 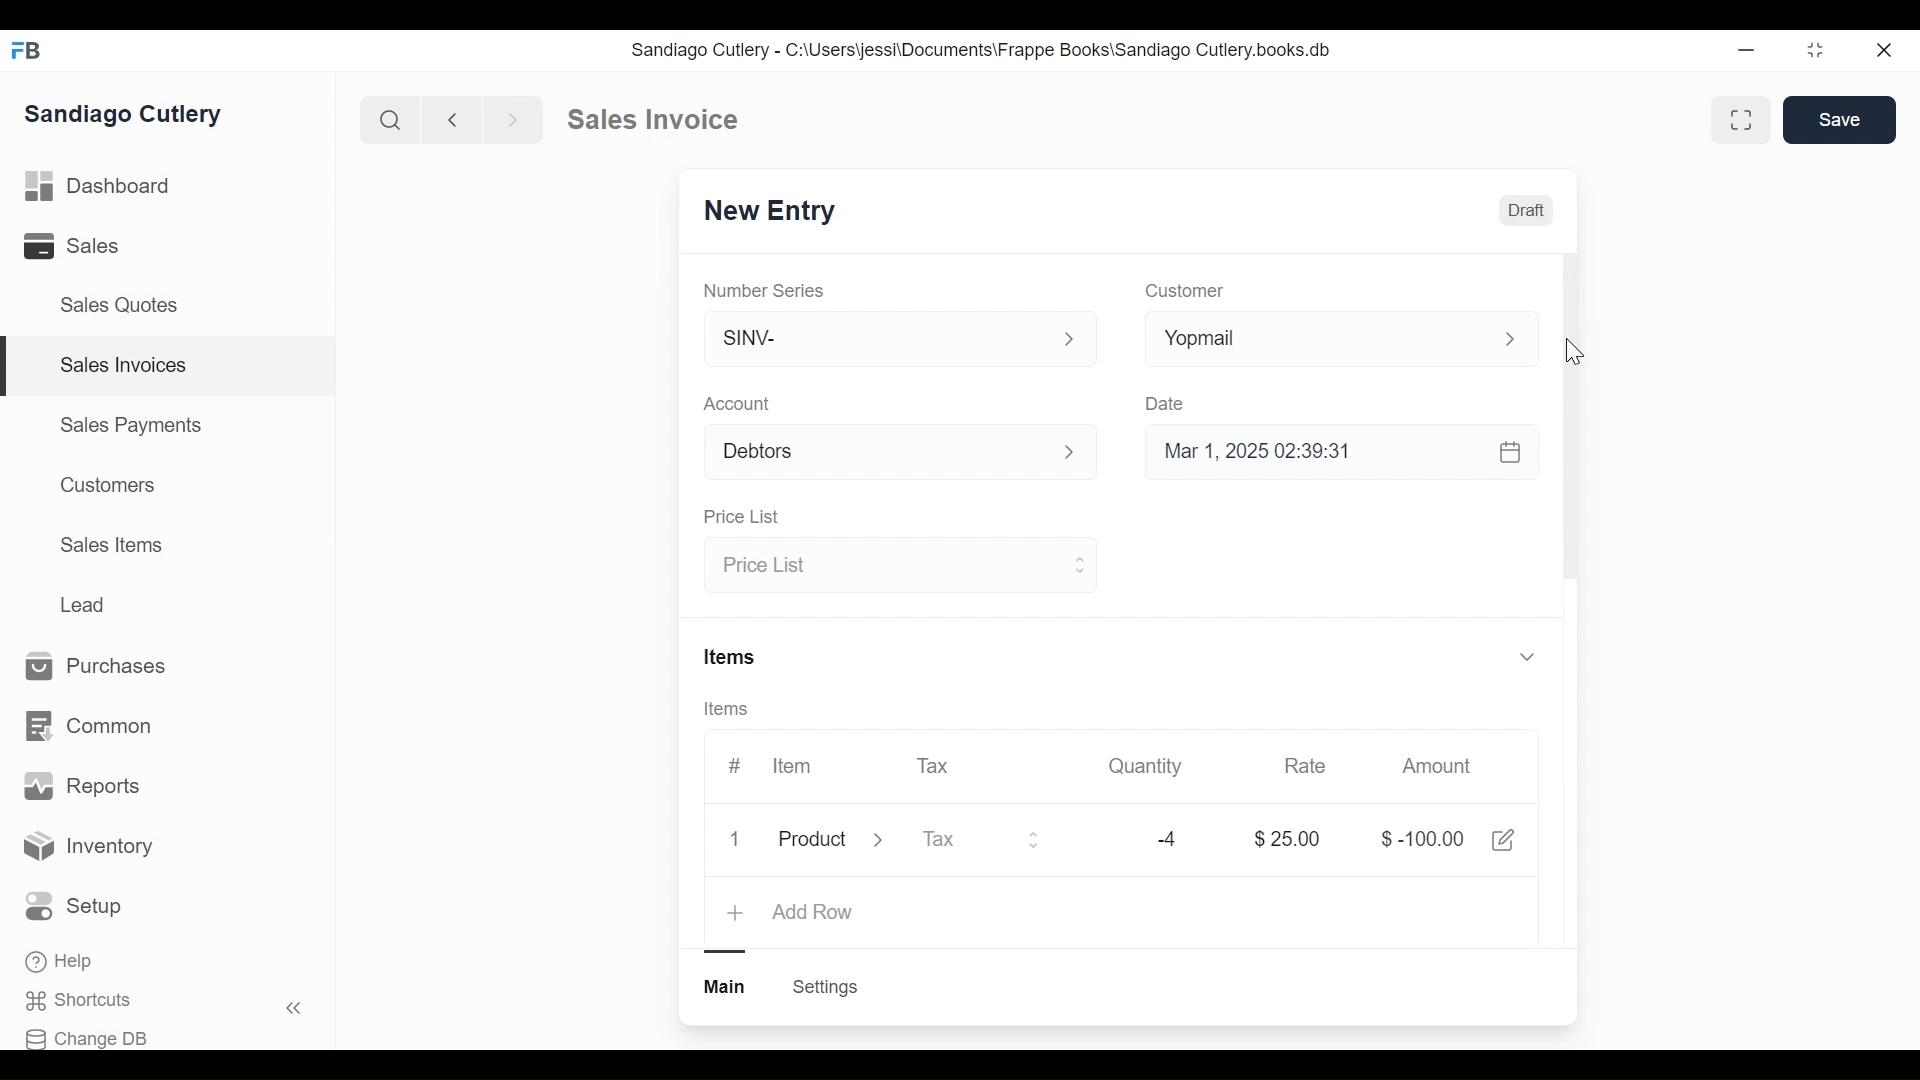 I want to click on Sales invoice, so click(x=652, y=120).